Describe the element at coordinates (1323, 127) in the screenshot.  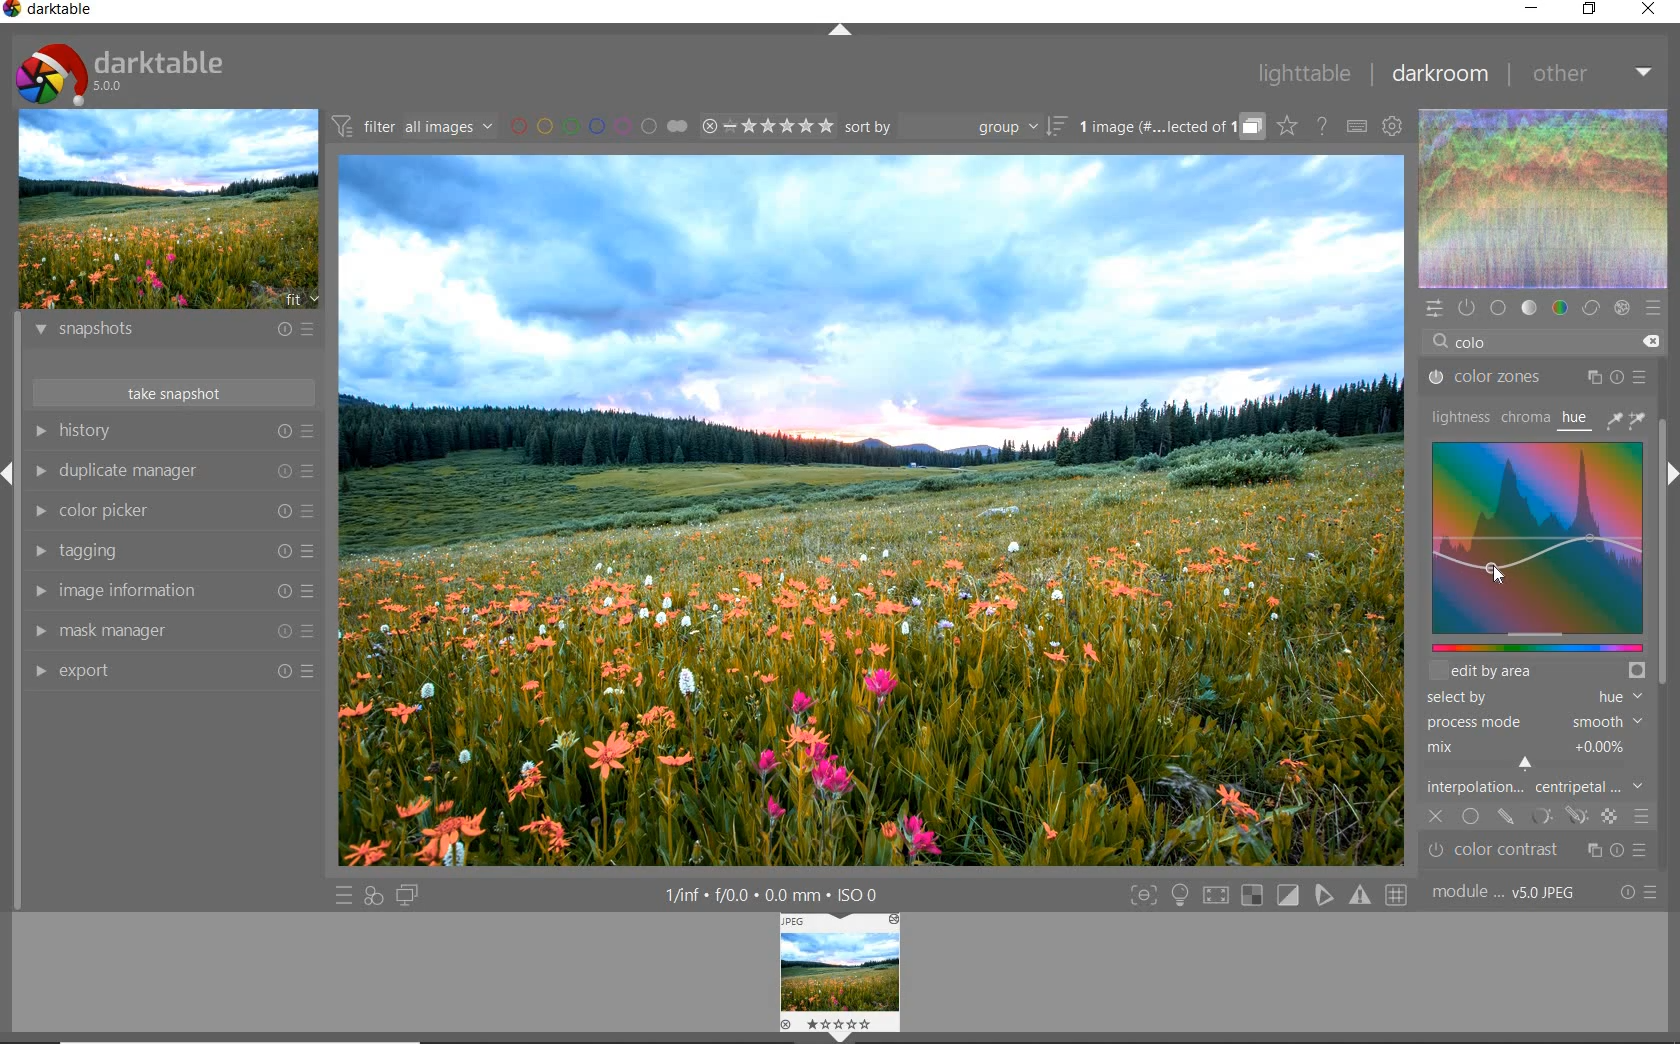
I see `enable online help` at that location.